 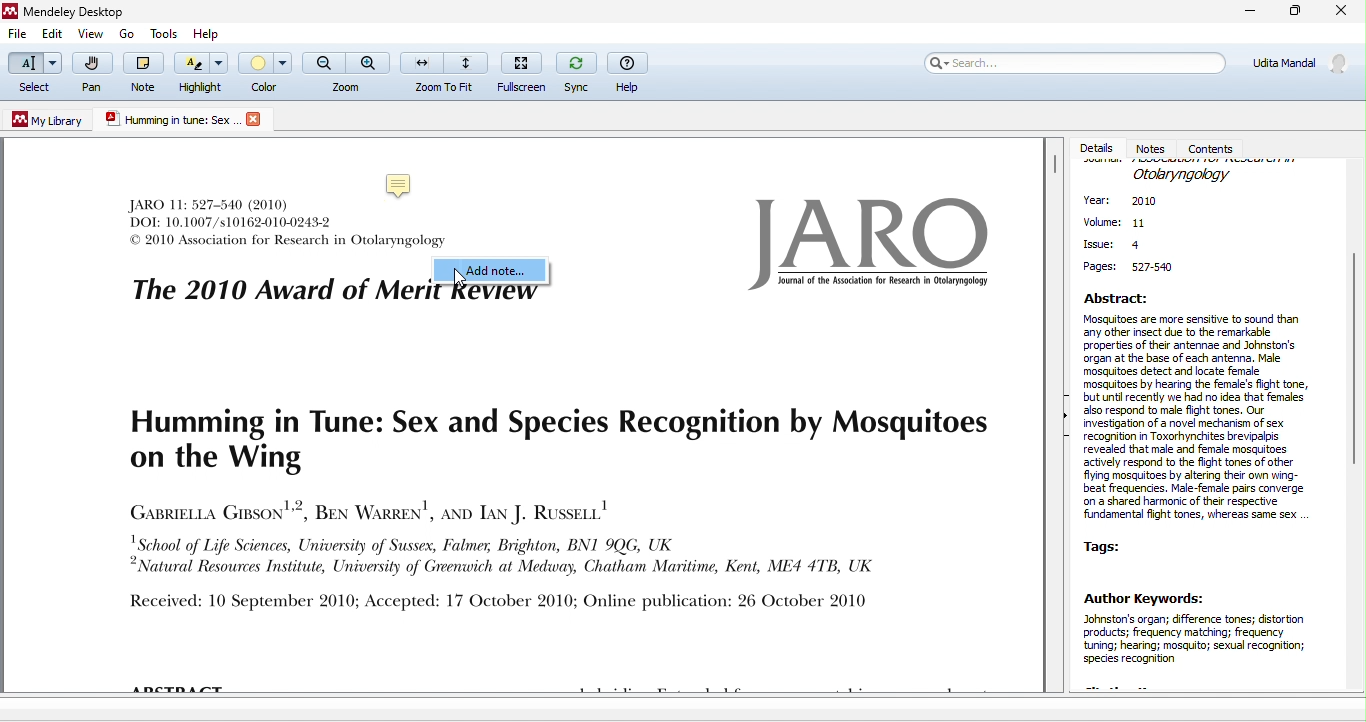 What do you see at coordinates (287, 242) in the screenshot?
I see `journal text` at bounding box center [287, 242].